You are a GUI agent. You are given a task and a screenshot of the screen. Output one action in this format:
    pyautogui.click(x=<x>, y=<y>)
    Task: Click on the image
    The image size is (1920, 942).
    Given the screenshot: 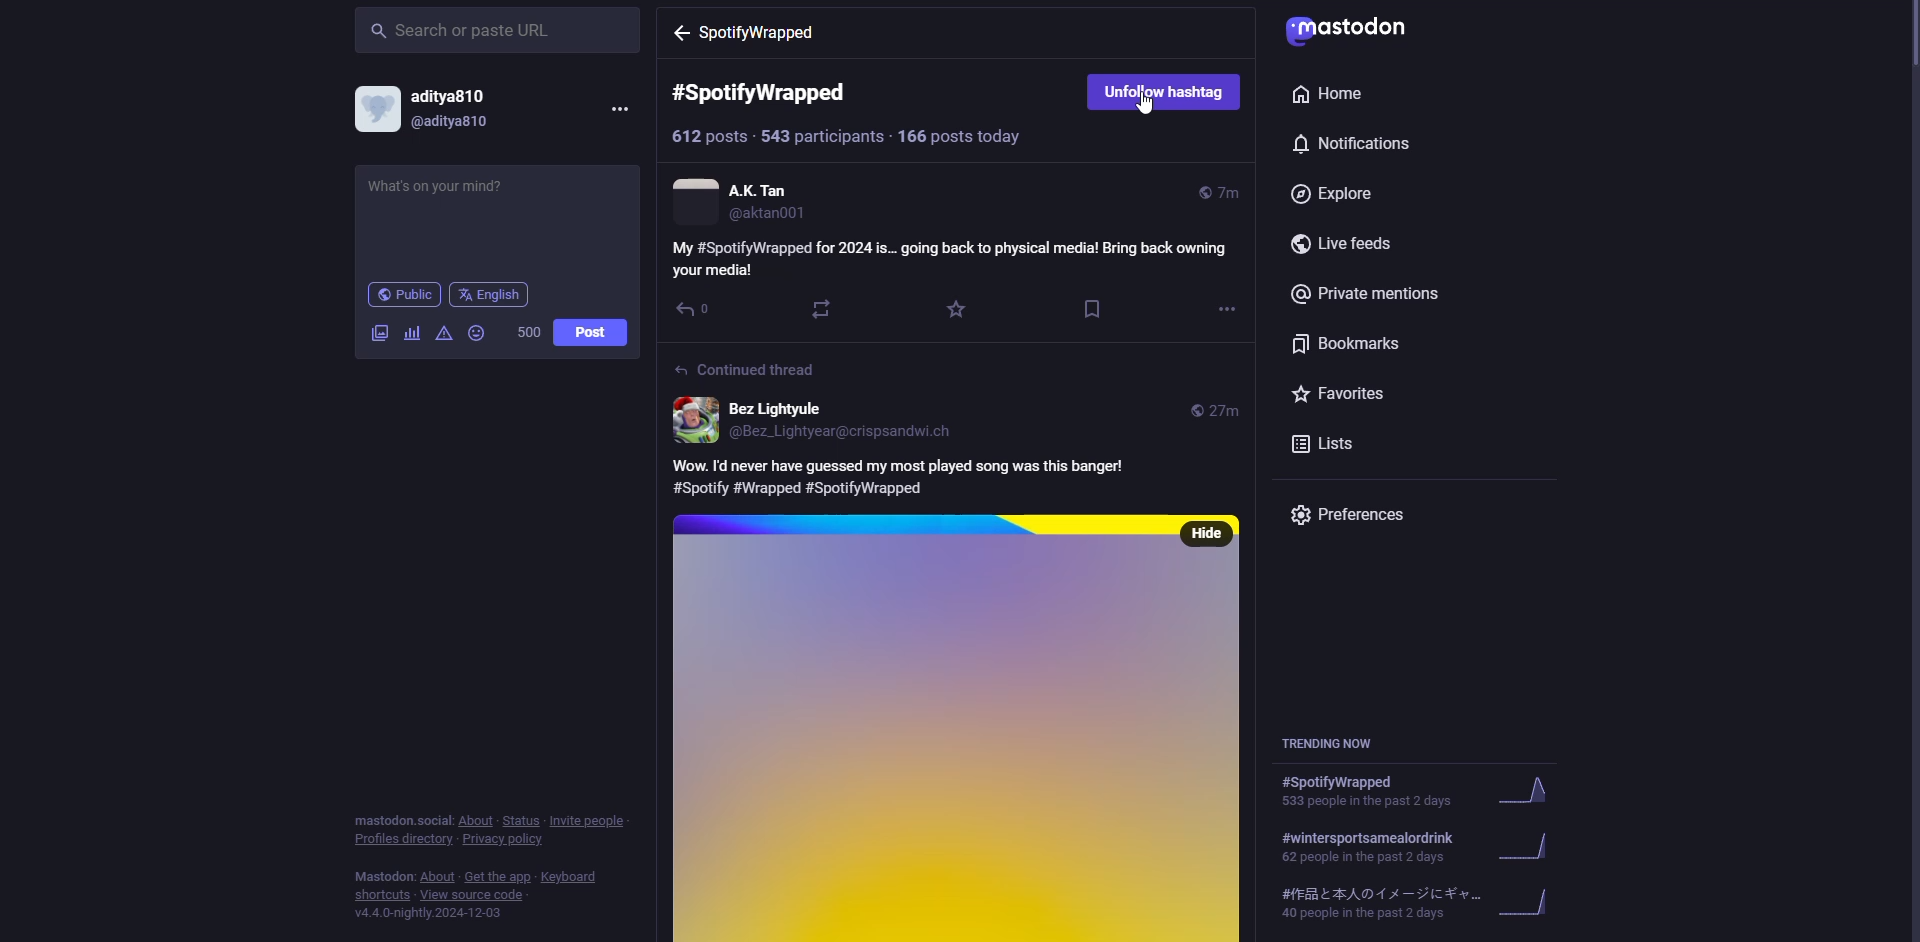 What is the action you would take?
    pyautogui.click(x=381, y=334)
    